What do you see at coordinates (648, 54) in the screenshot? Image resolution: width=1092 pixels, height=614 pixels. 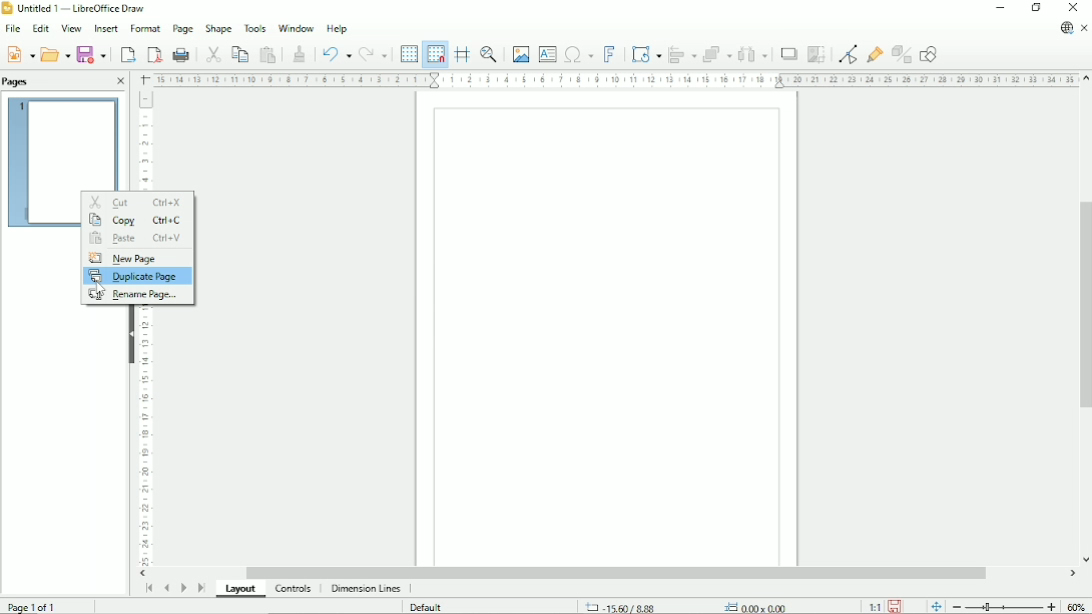 I see `Transformation` at bounding box center [648, 54].